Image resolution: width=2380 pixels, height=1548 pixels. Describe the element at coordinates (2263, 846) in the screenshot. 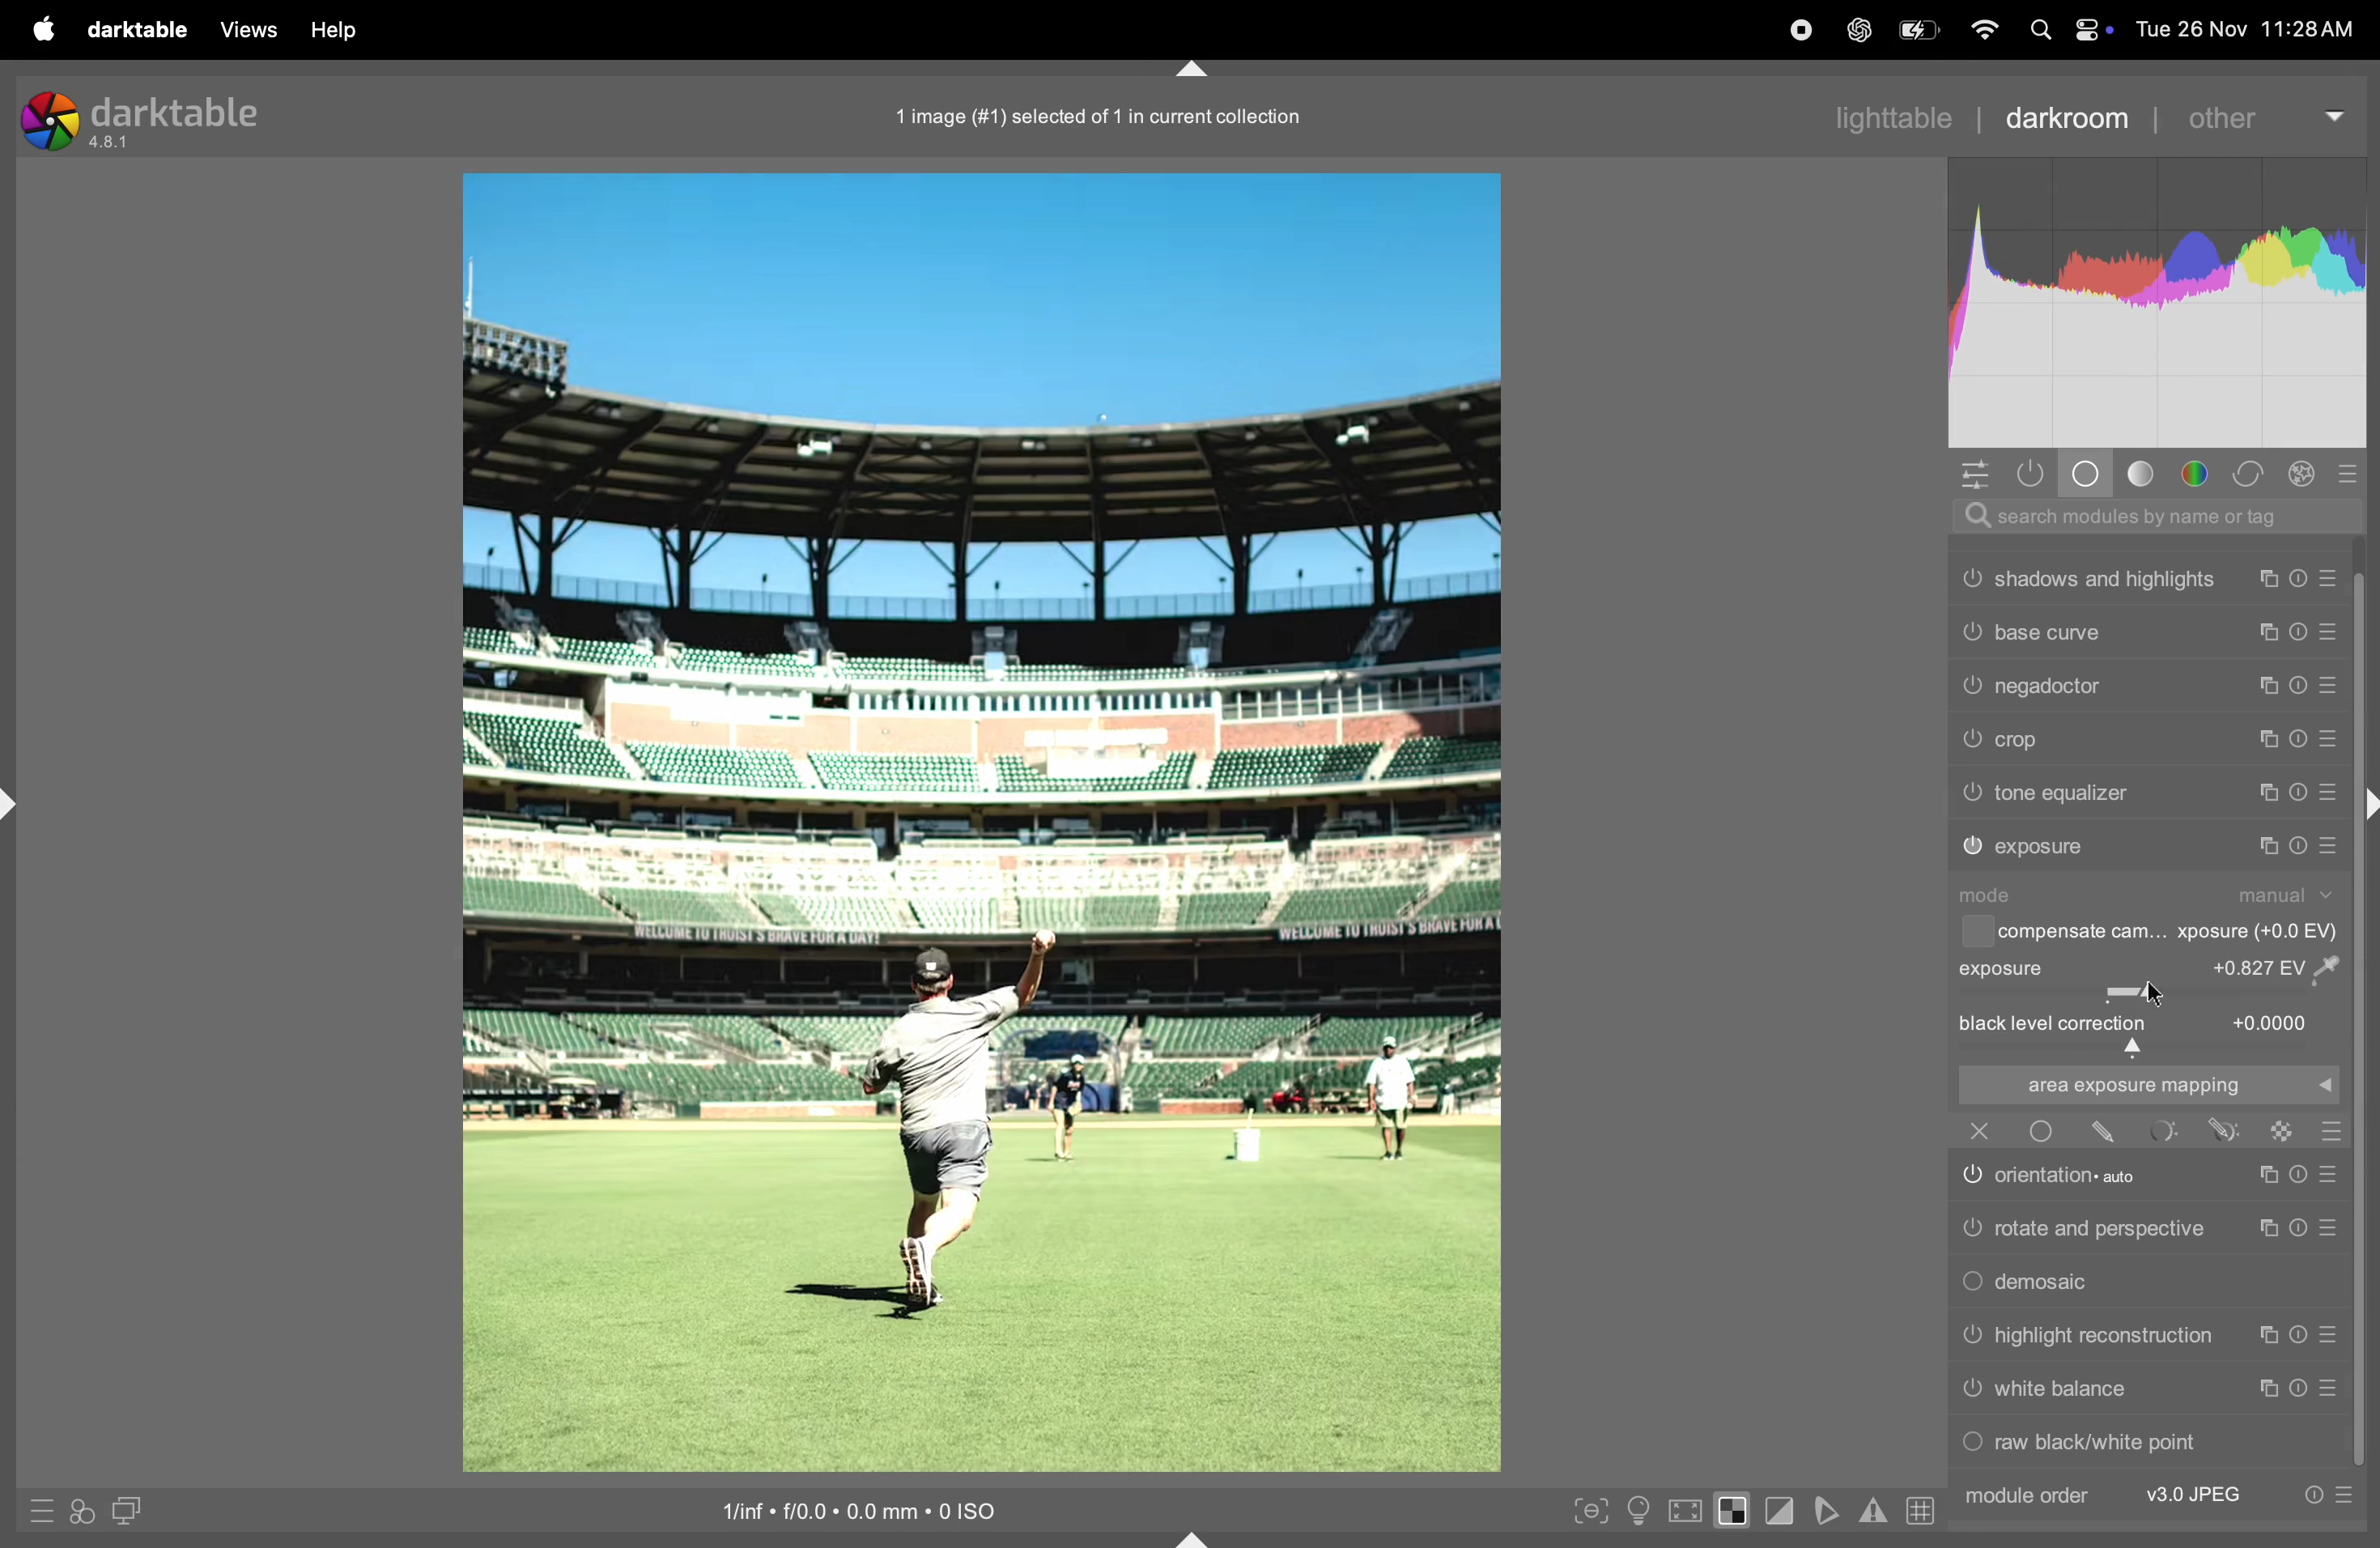

I see `copy` at that location.